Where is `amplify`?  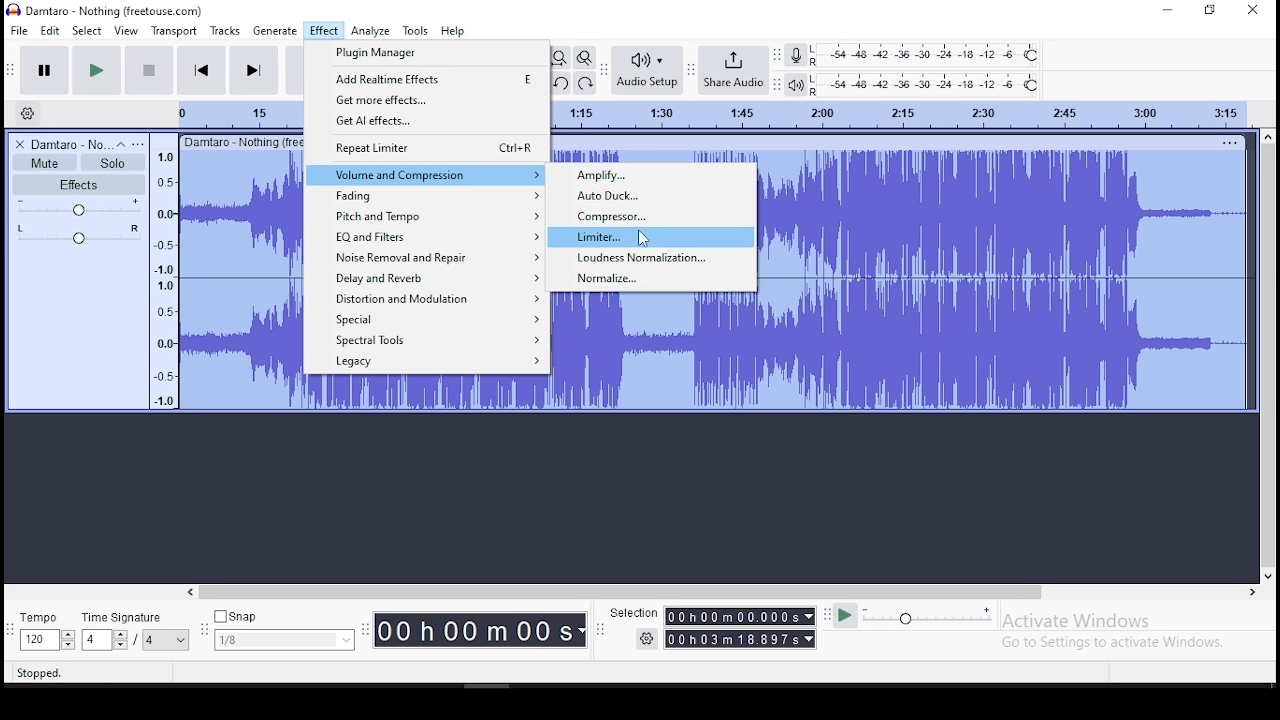 amplify is located at coordinates (653, 174).